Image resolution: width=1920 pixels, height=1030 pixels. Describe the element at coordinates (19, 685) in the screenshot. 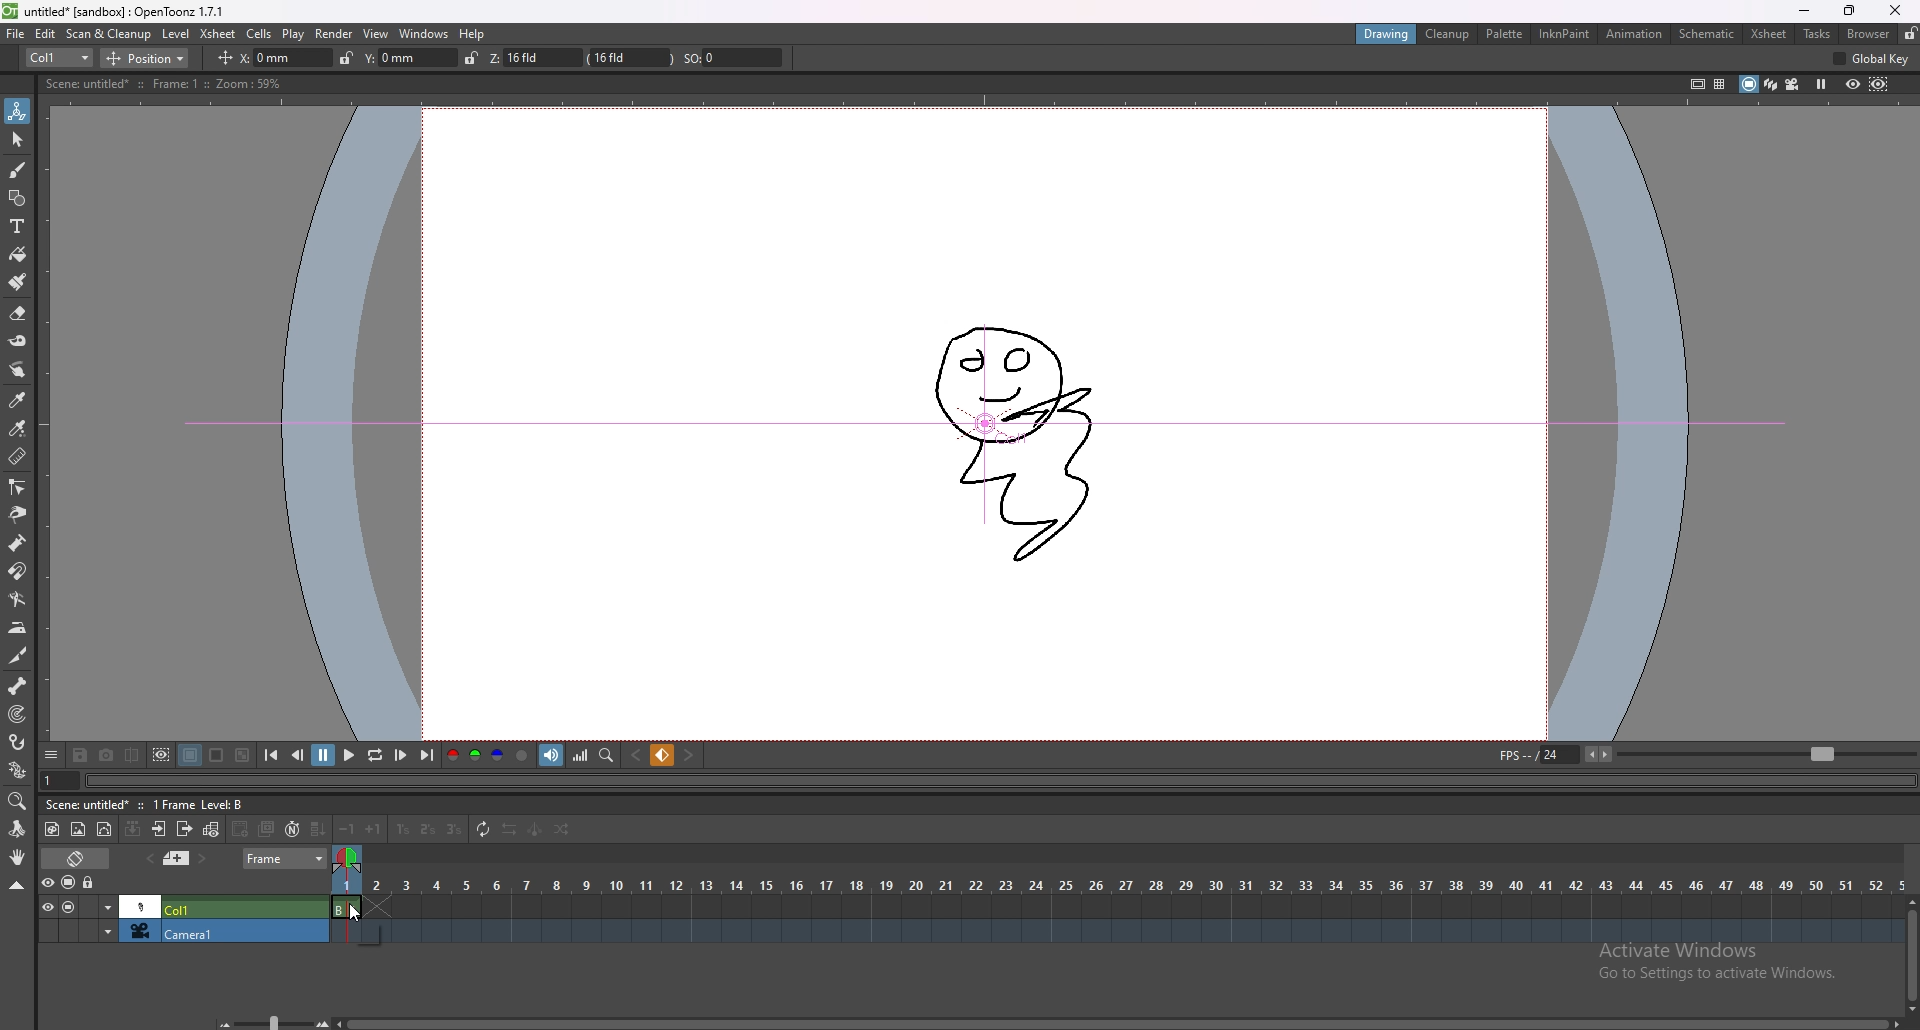

I see `skeleton` at that location.